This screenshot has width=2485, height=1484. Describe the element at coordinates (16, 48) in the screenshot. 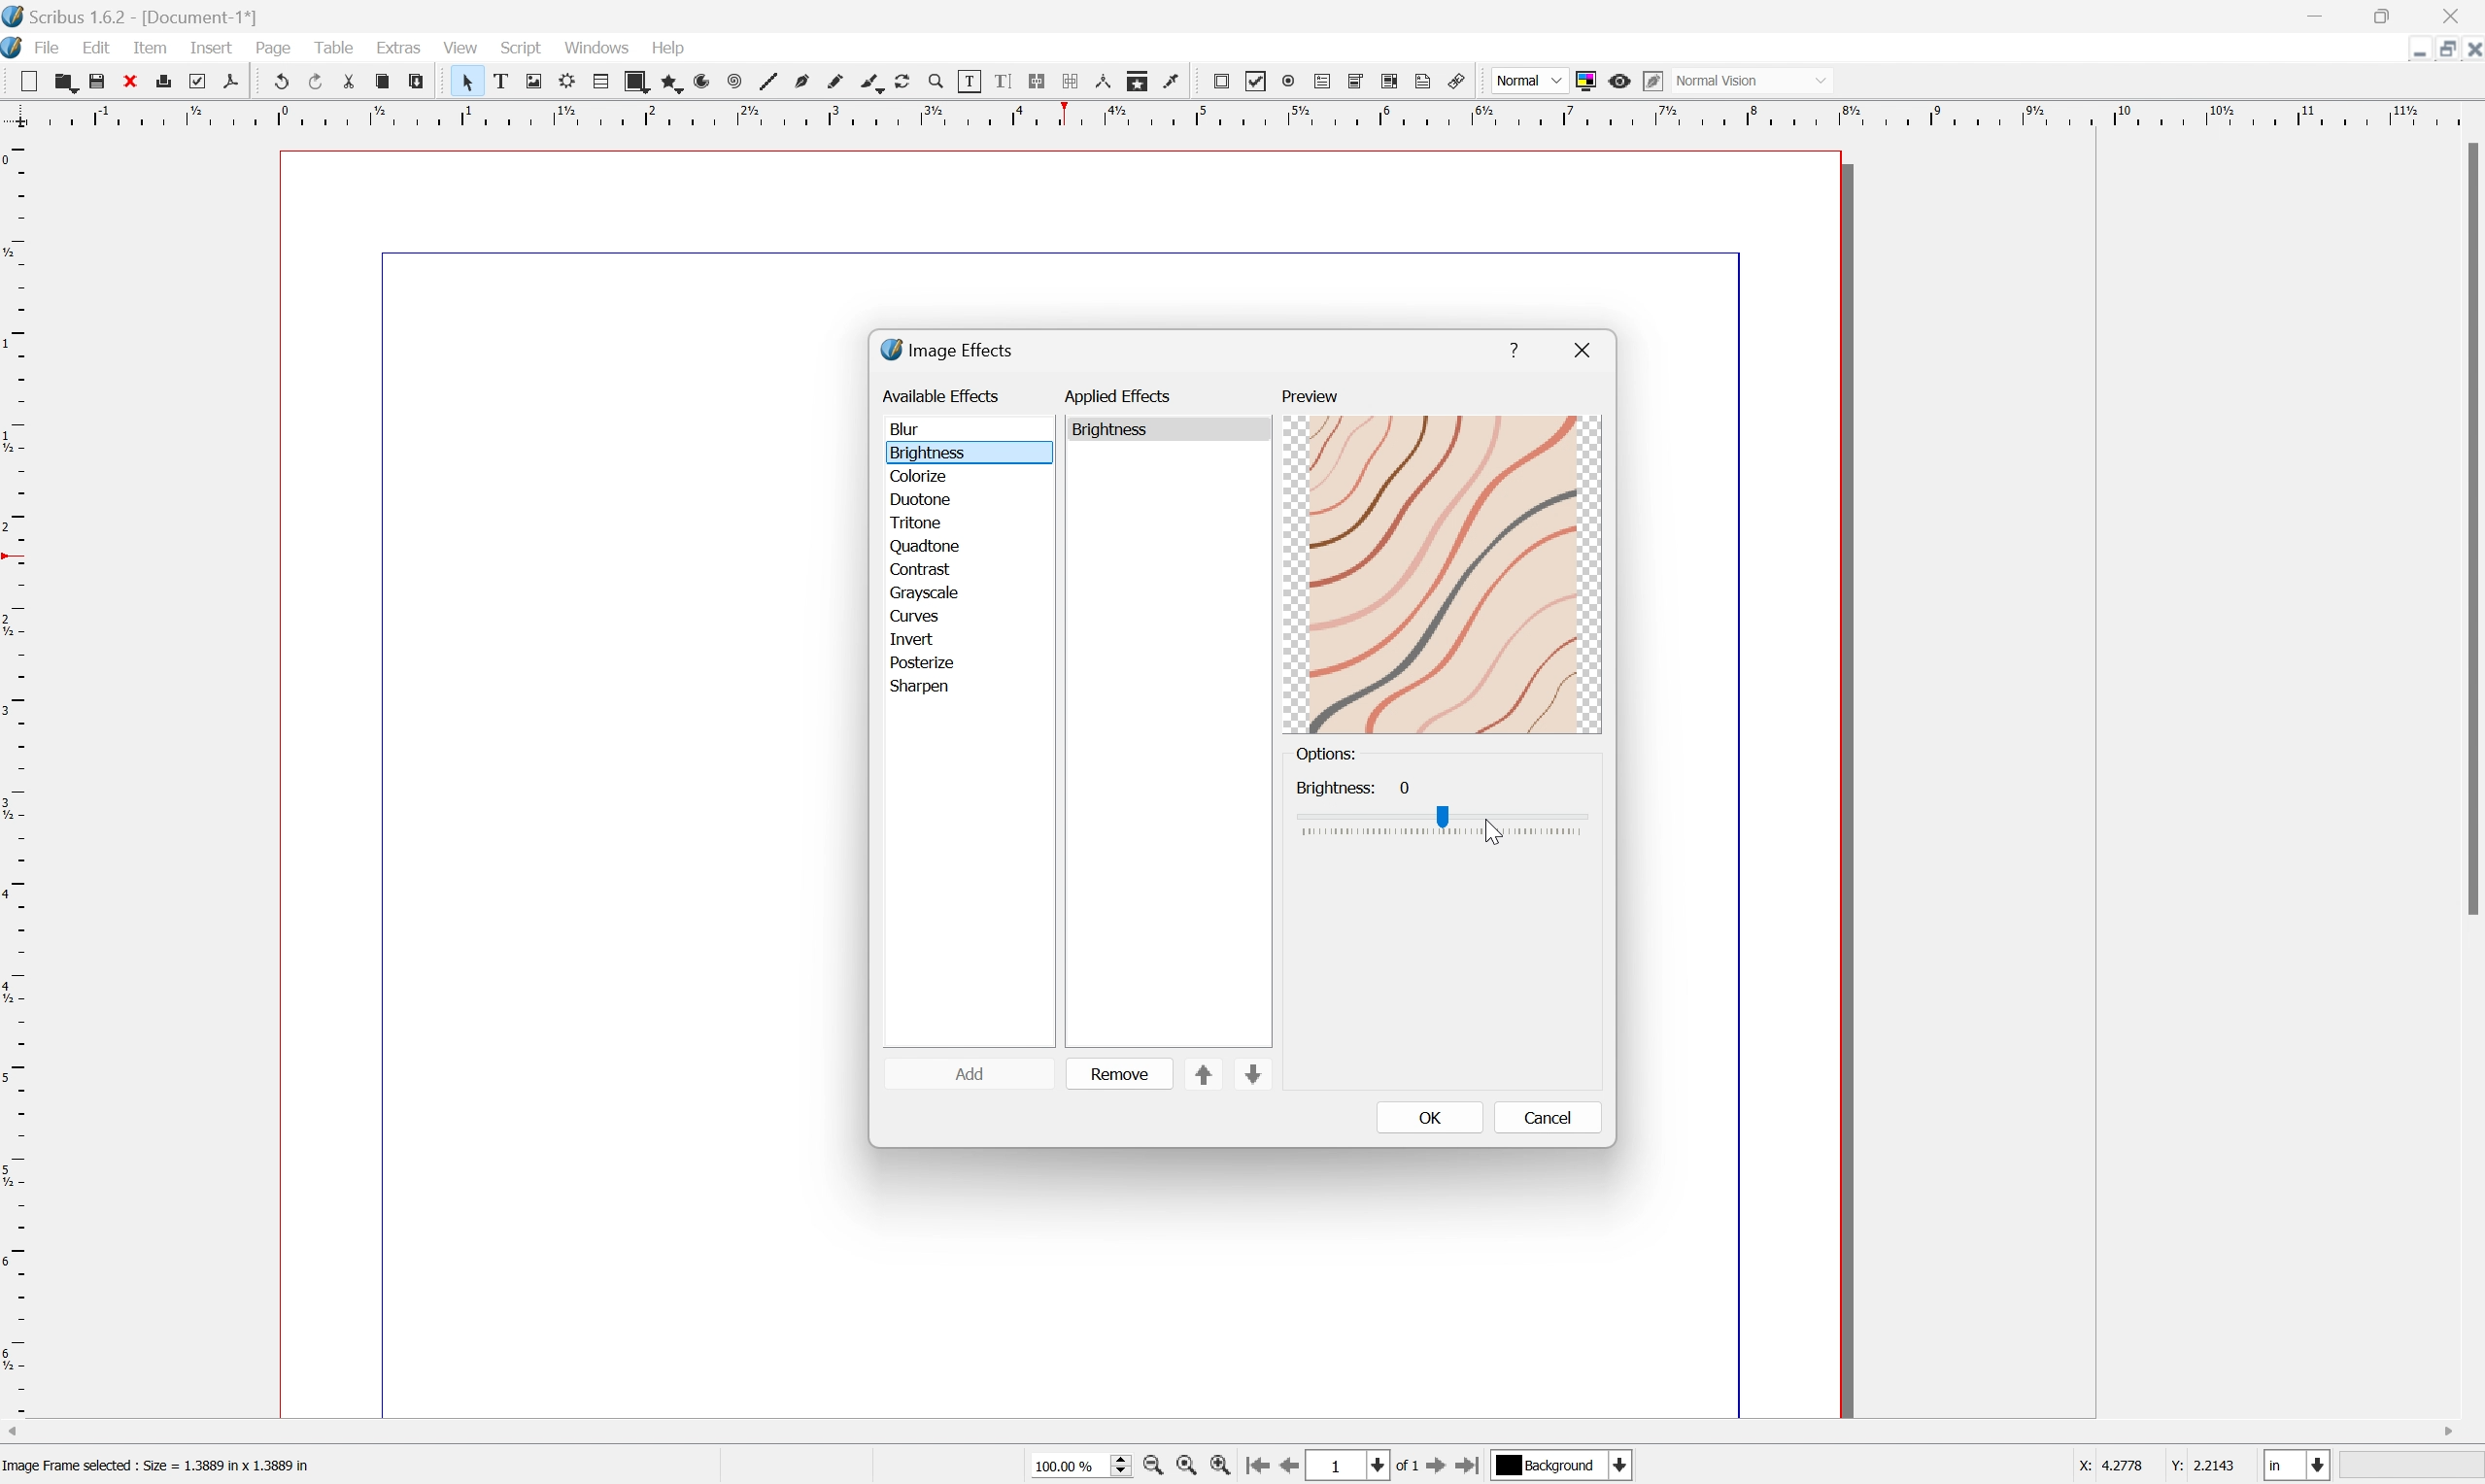

I see `Scribus` at that location.